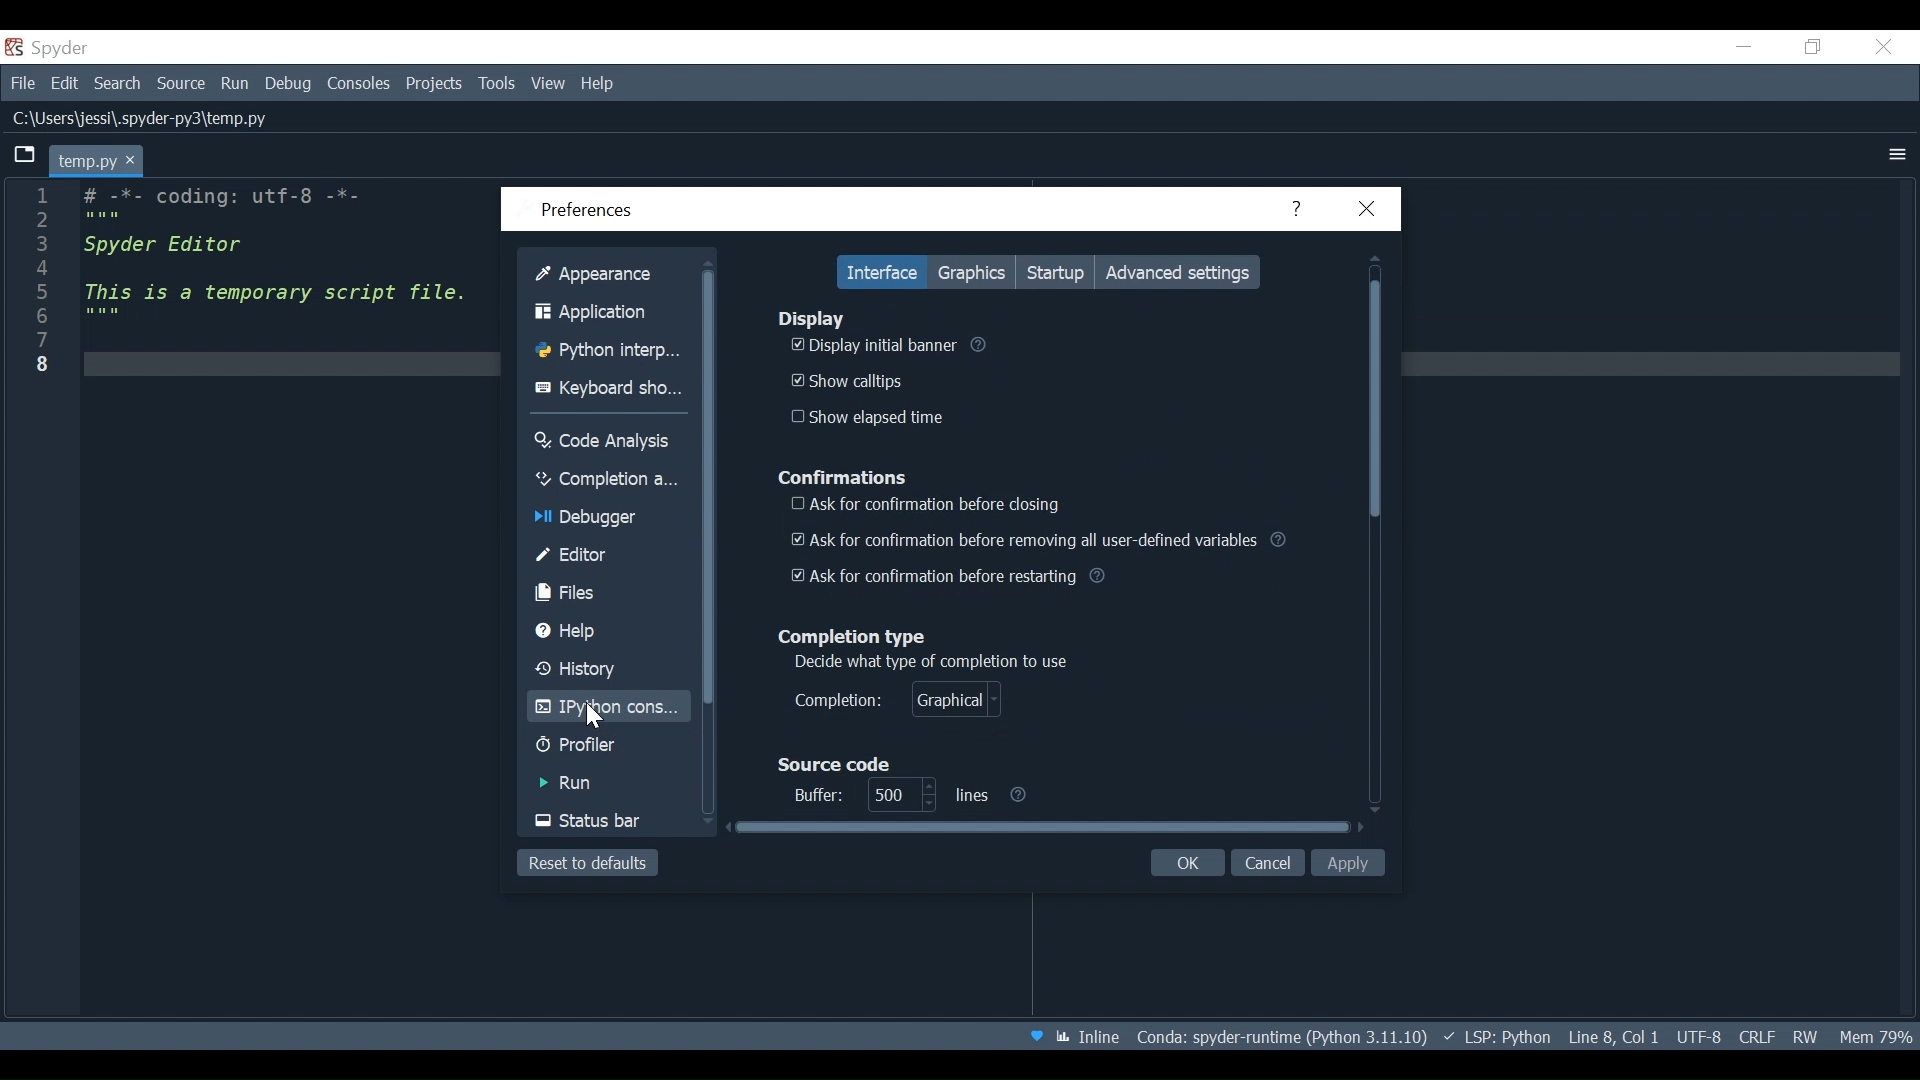 The width and height of the screenshot is (1920, 1080). What do you see at coordinates (953, 576) in the screenshot?
I see `(un)check Ask for confirmation before restarting` at bounding box center [953, 576].